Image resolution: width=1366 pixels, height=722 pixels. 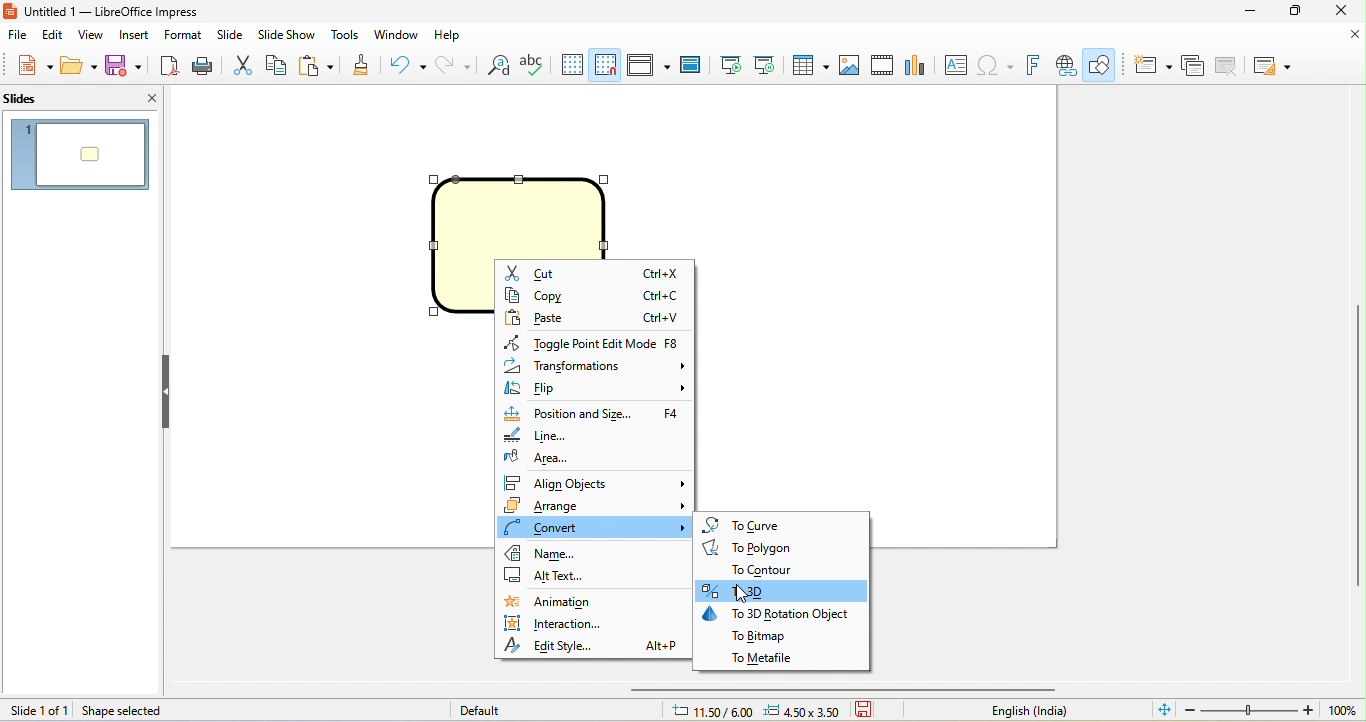 I want to click on maximize, so click(x=1296, y=11).